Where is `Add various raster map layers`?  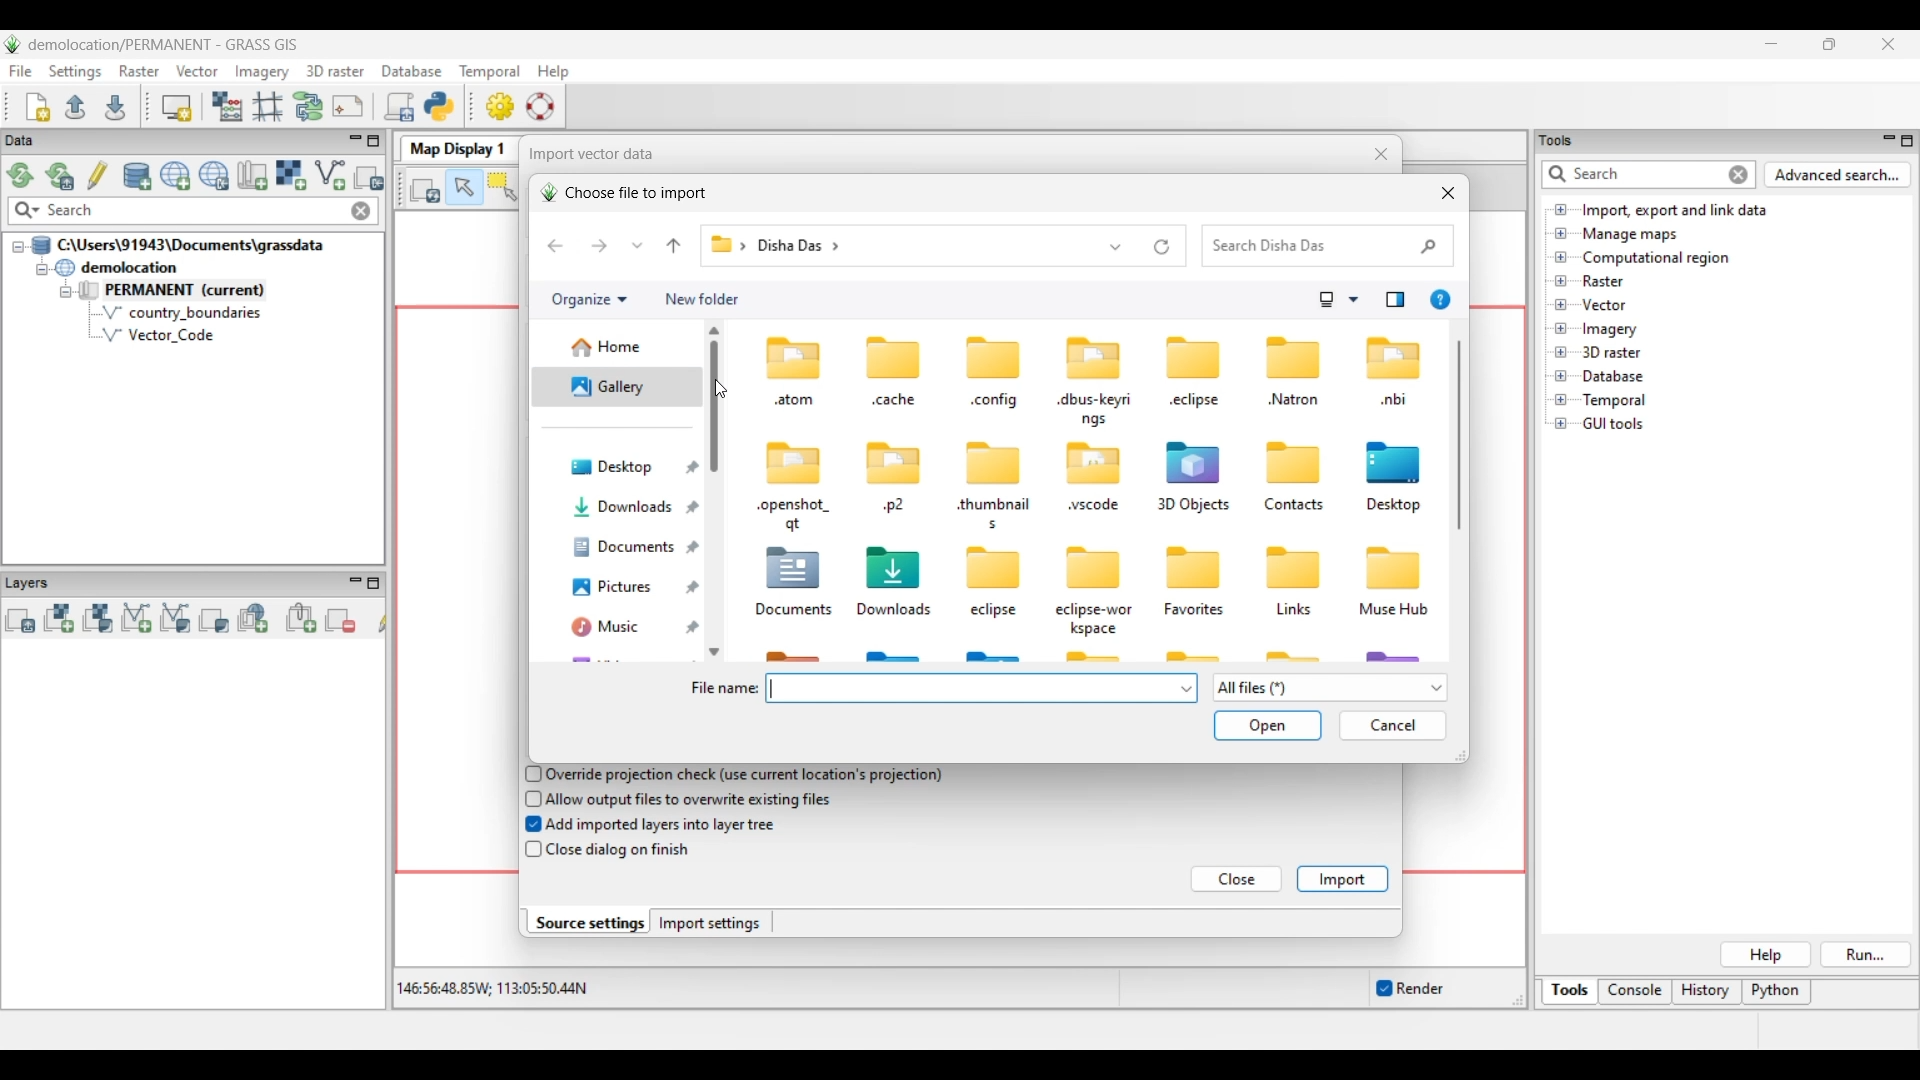
Add various raster map layers is located at coordinates (97, 618).